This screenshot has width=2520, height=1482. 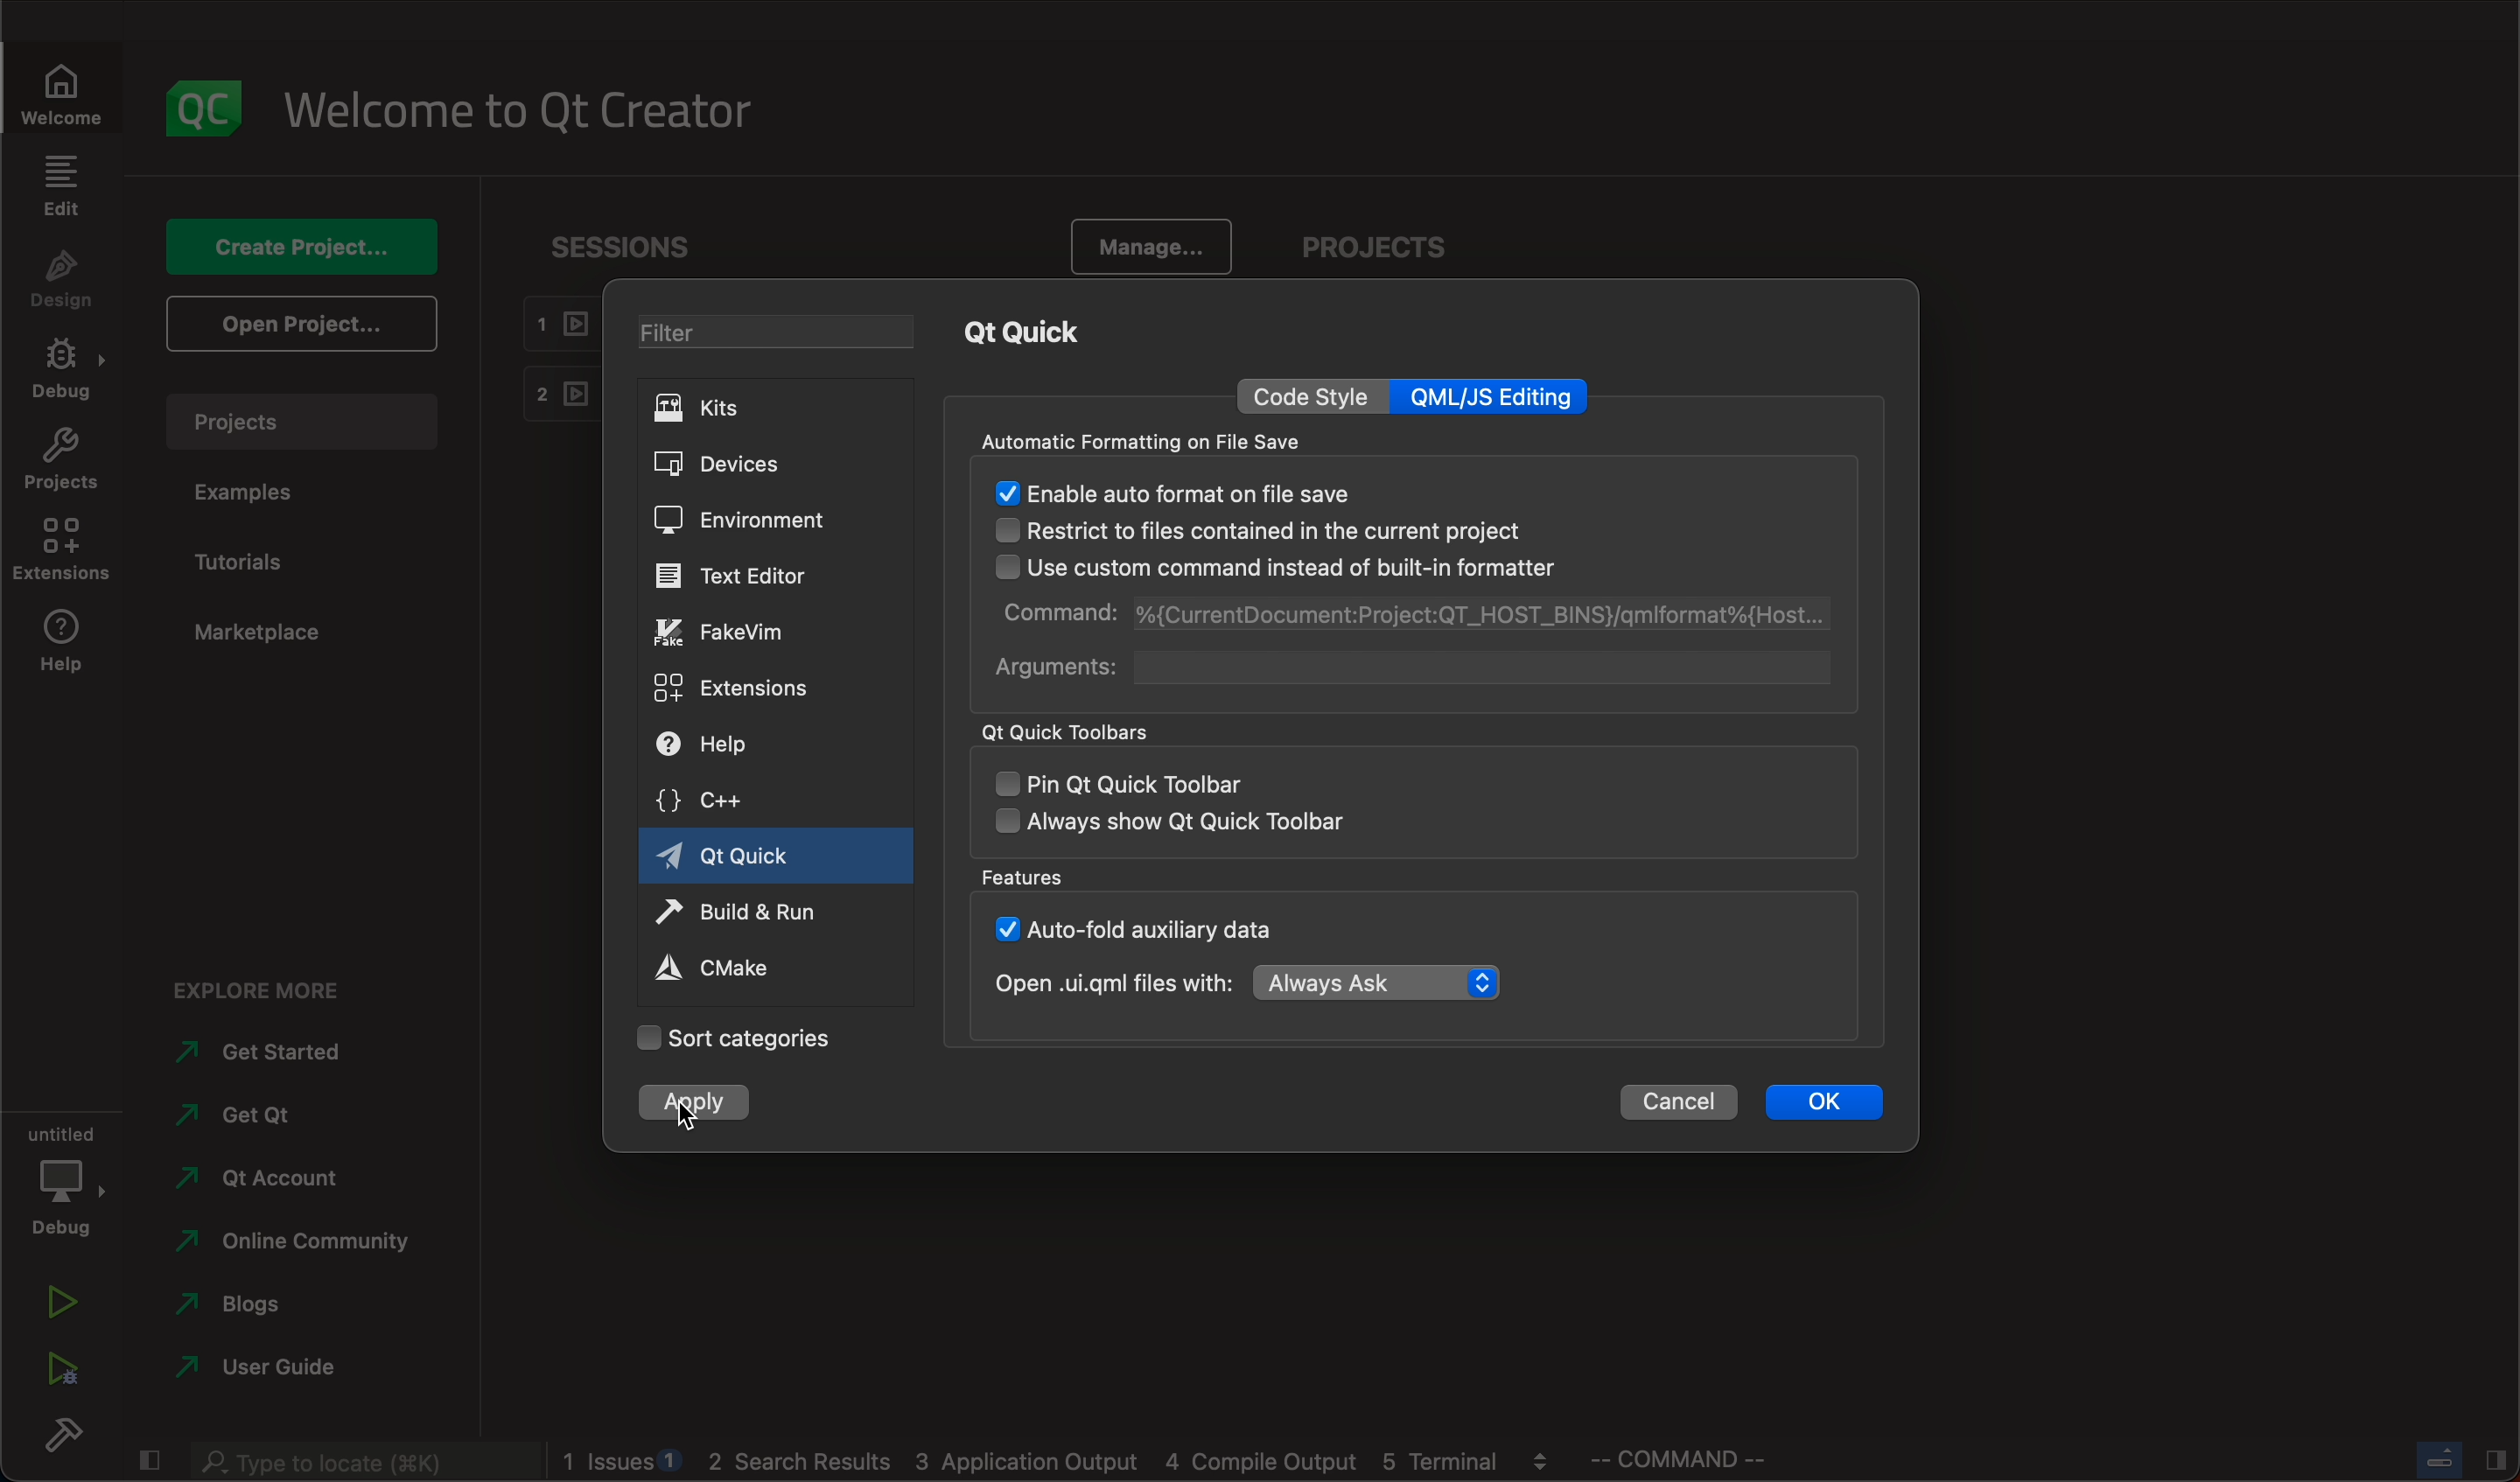 What do you see at coordinates (298, 422) in the screenshot?
I see `projects` at bounding box center [298, 422].